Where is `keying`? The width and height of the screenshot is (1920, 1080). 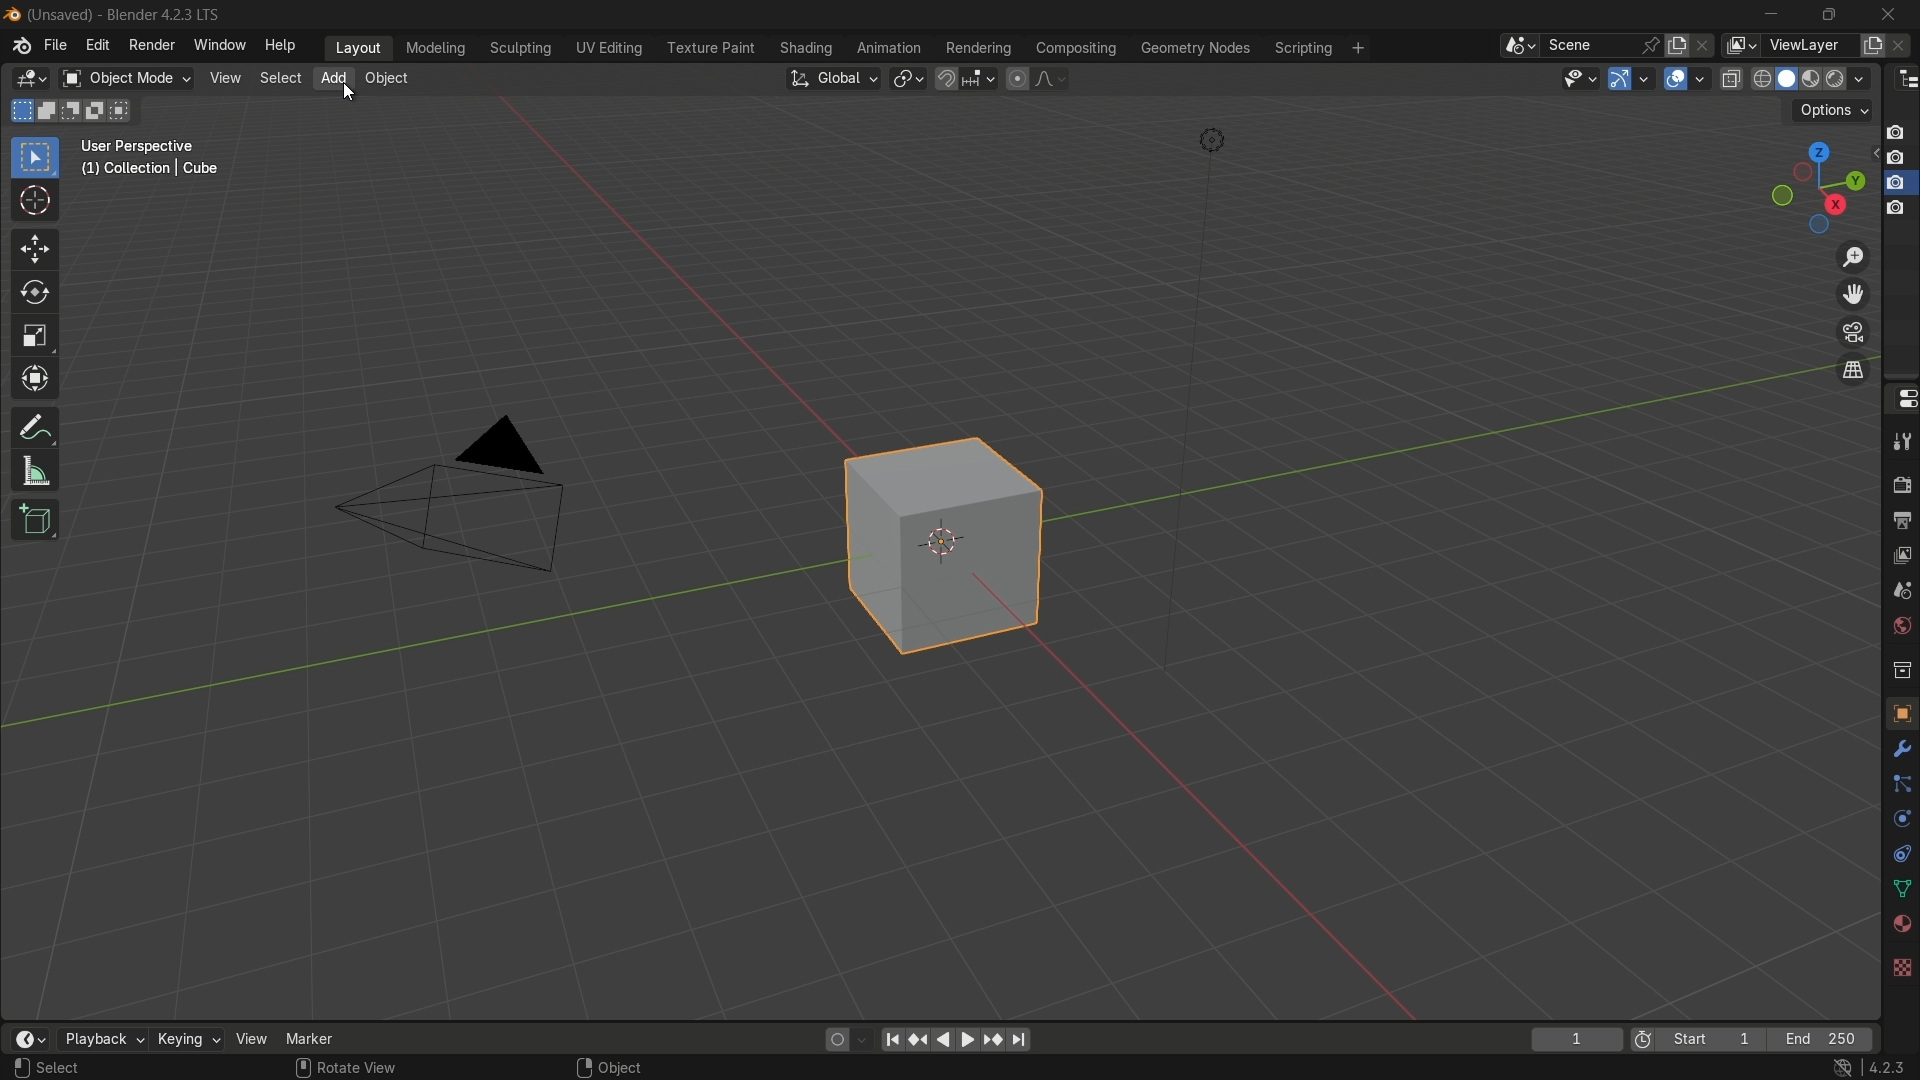
keying is located at coordinates (186, 1038).